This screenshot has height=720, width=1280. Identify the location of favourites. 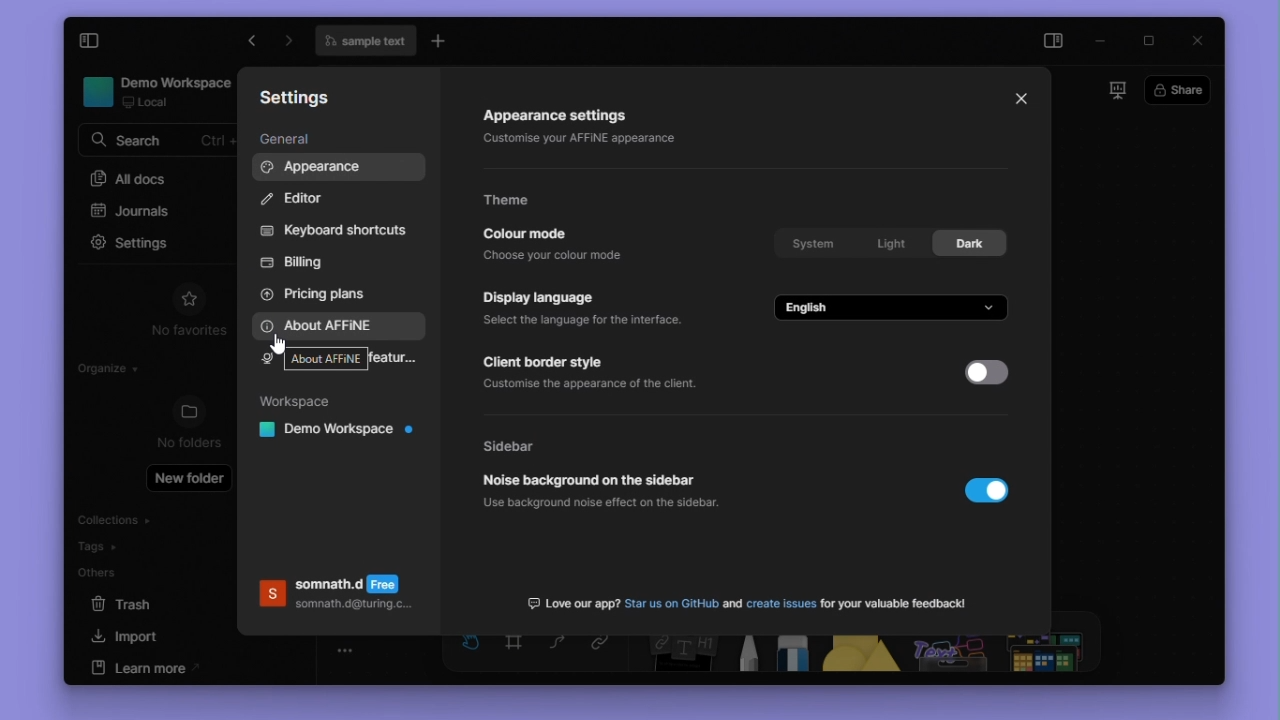
(188, 296).